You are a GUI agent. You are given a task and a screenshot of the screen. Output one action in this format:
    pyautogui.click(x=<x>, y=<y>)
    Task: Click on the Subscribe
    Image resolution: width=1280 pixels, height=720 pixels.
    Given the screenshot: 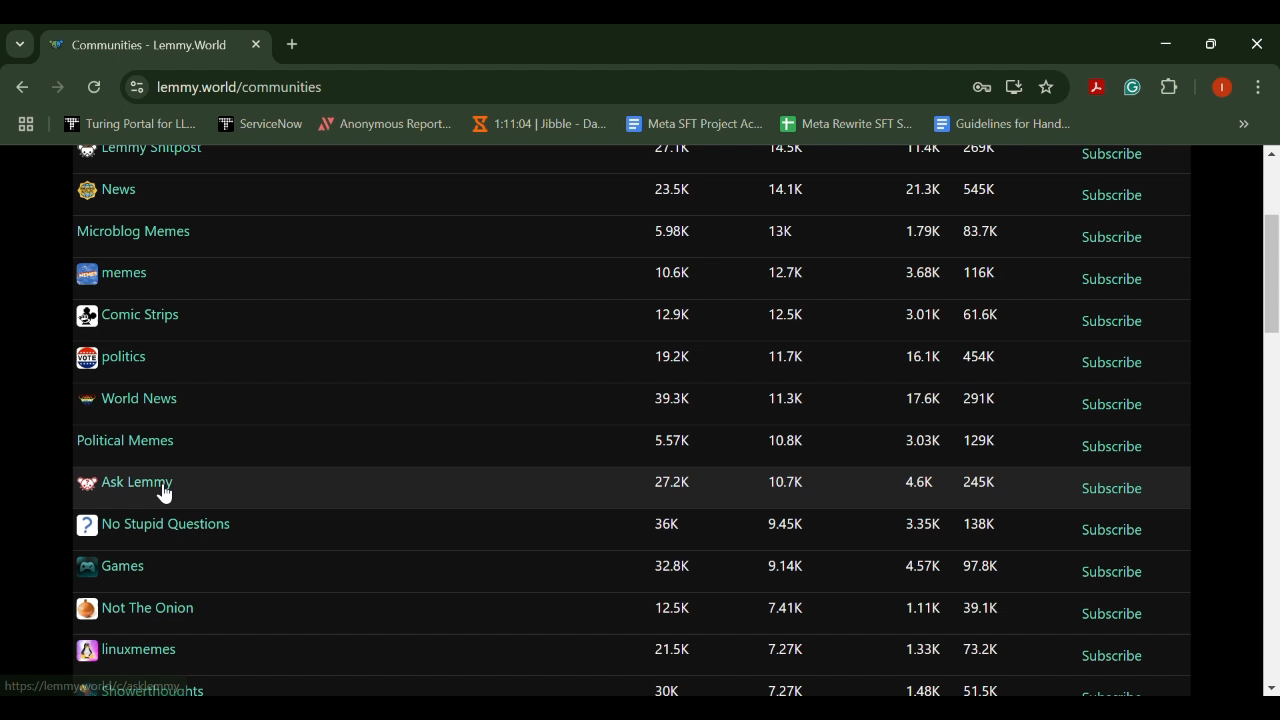 What is the action you would take?
    pyautogui.click(x=1113, y=406)
    